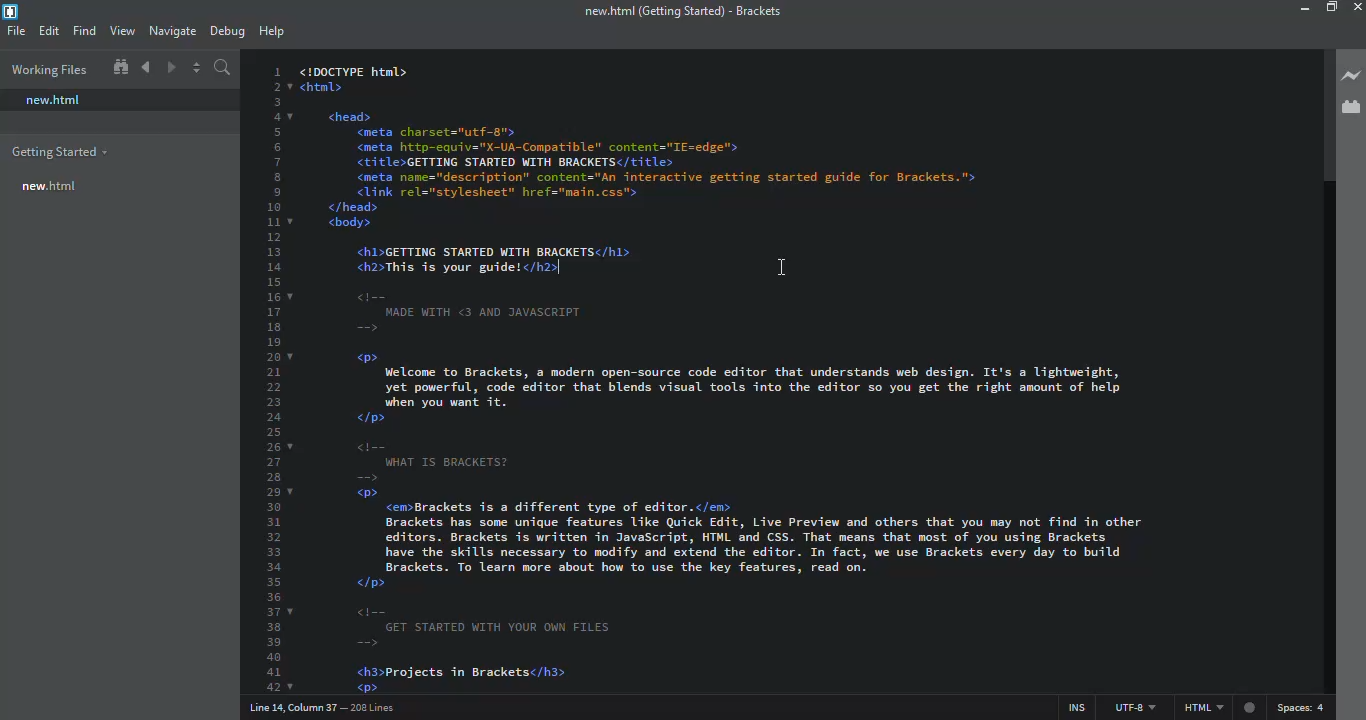 The height and width of the screenshot is (720, 1366). What do you see at coordinates (272, 377) in the screenshot?
I see `line number` at bounding box center [272, 377].